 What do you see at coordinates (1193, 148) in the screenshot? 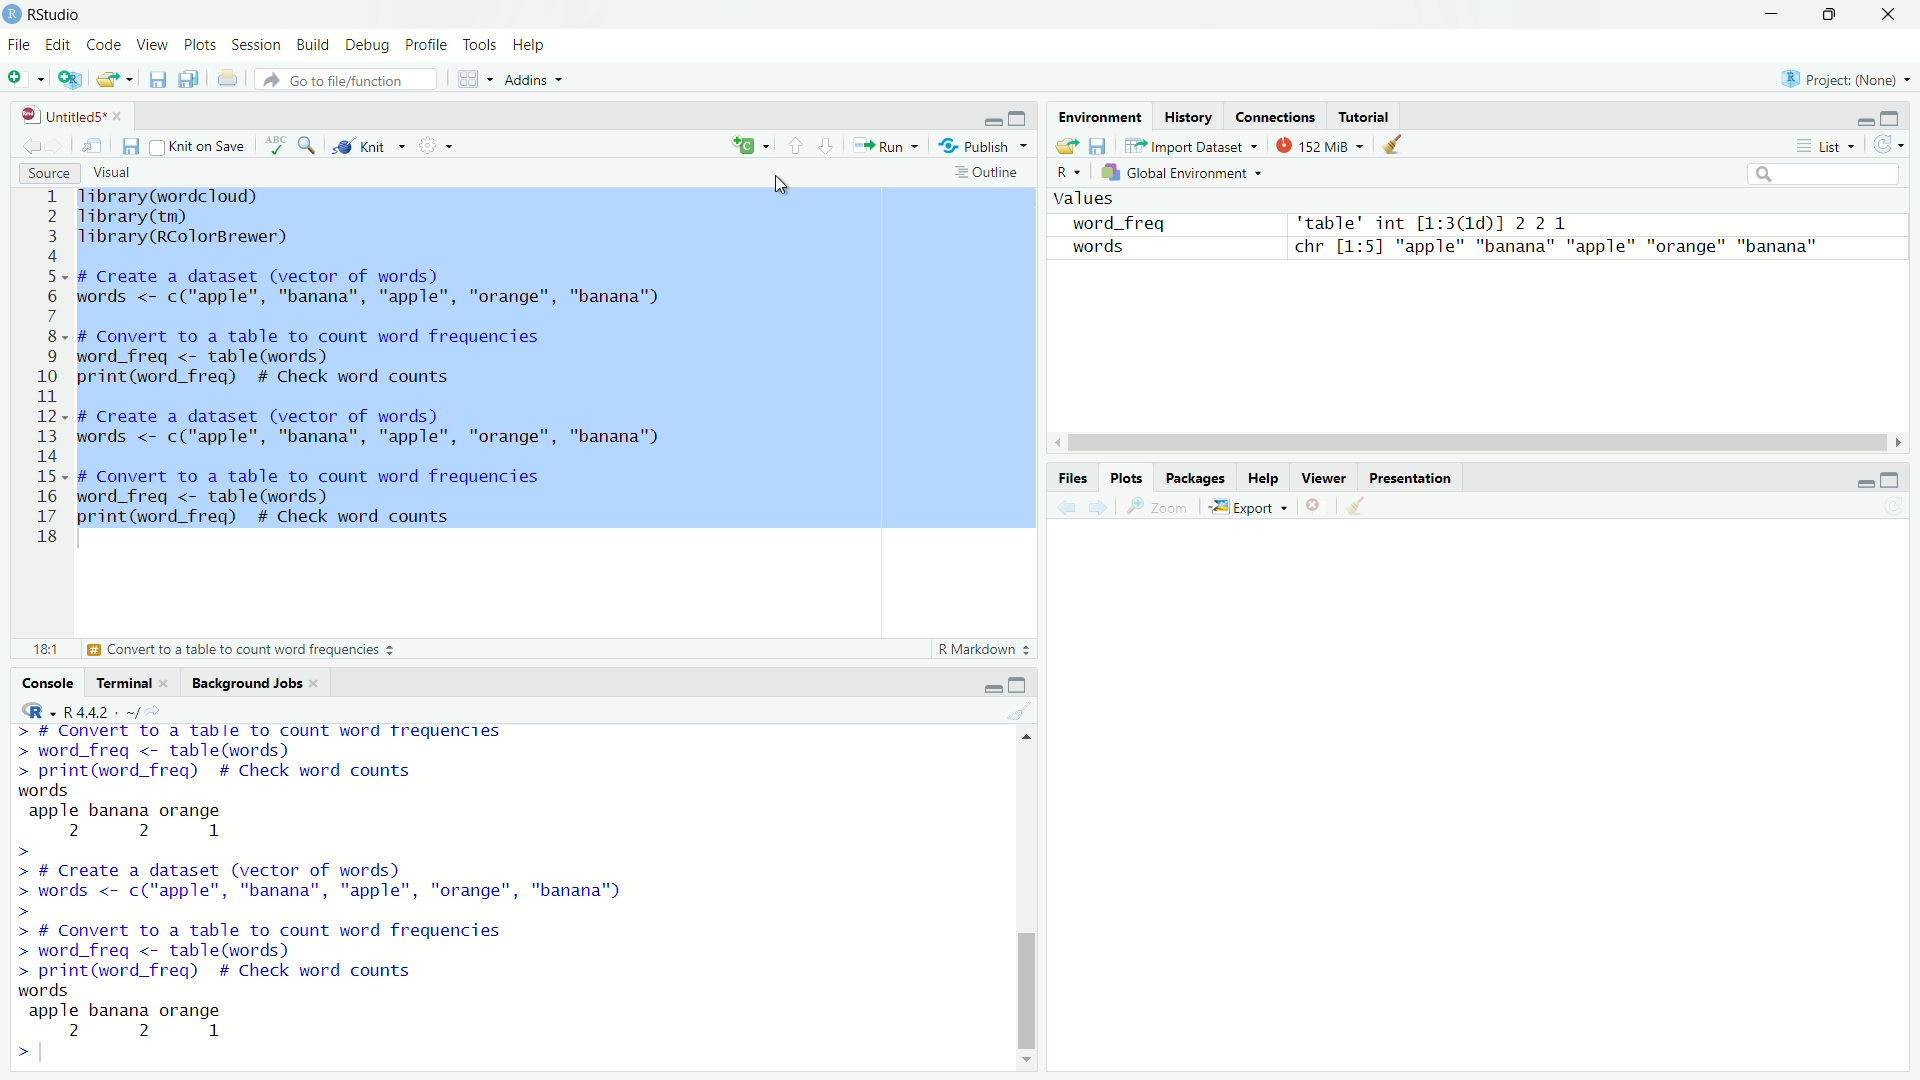
I see `Input Dataset` at bounding box center [1193, 148].